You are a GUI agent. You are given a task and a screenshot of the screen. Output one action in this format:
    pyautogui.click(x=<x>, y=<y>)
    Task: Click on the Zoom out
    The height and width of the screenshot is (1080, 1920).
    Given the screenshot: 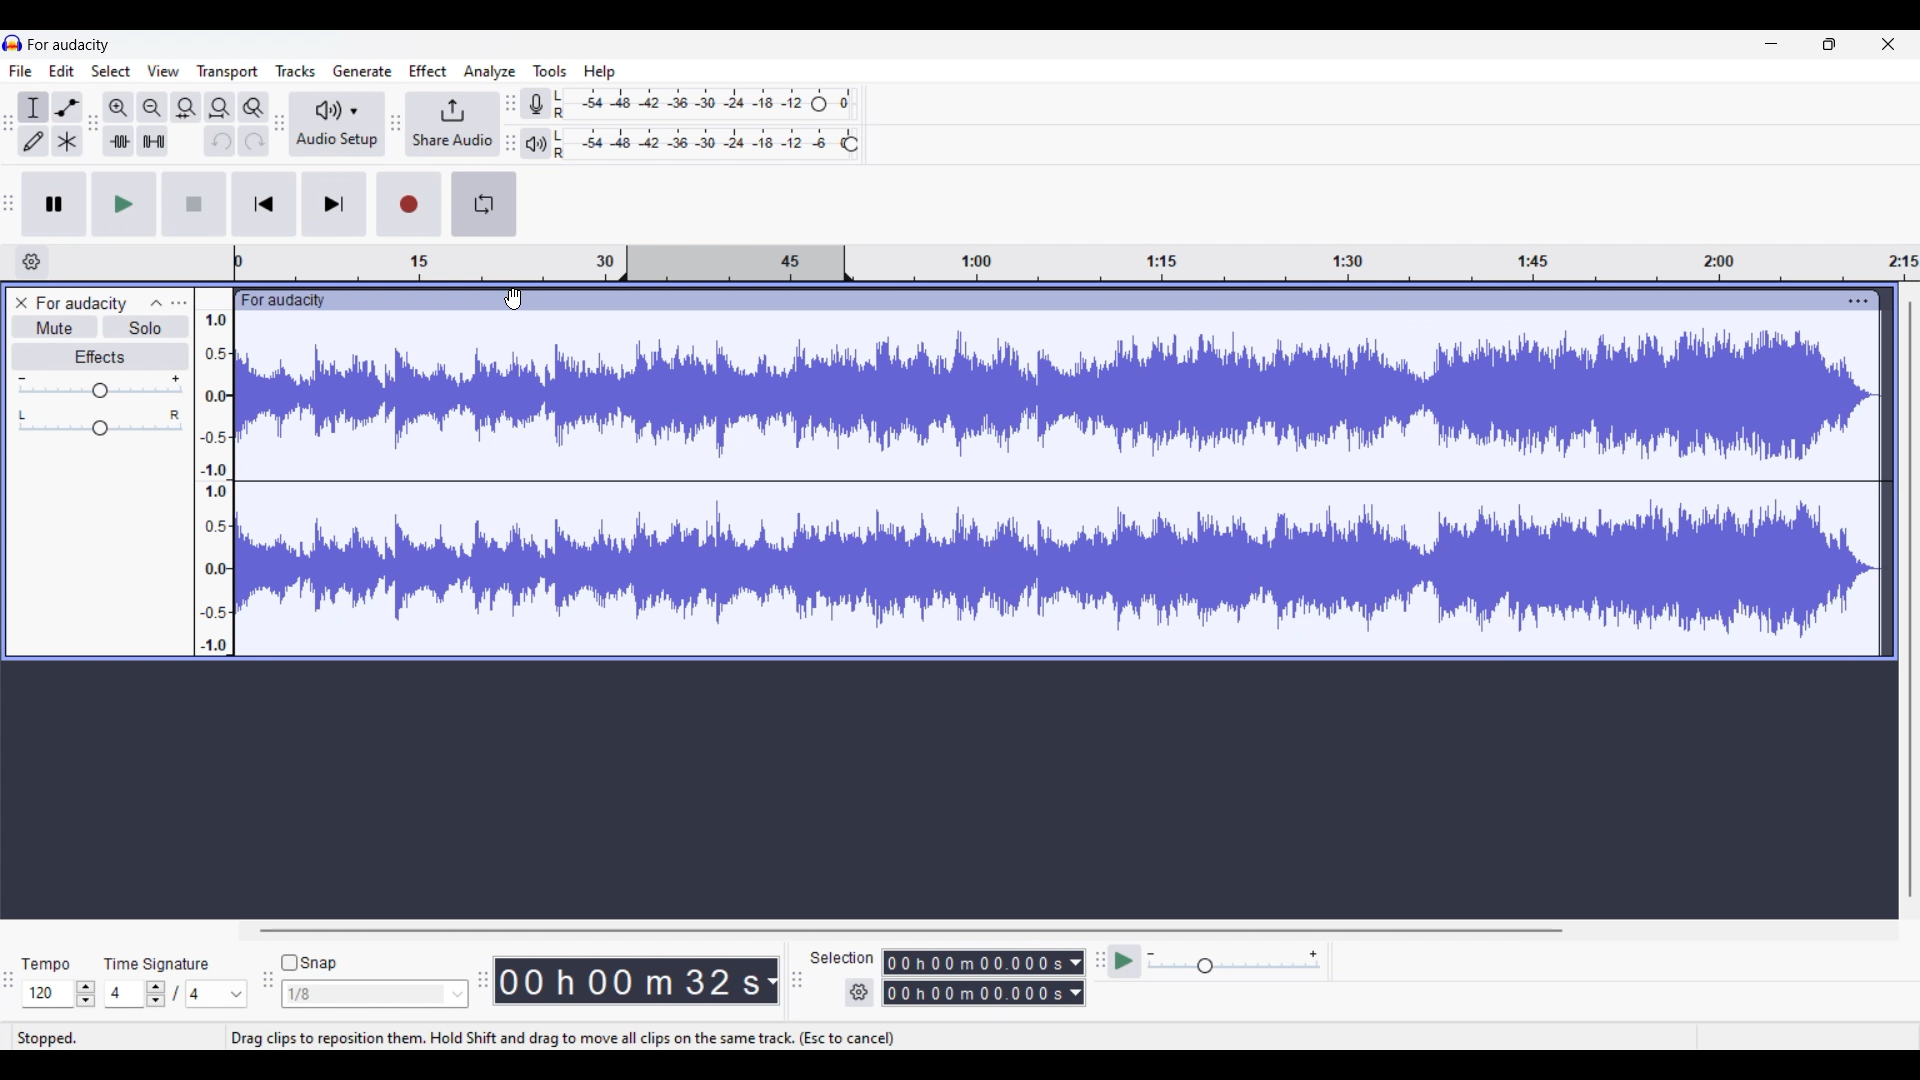 What is the action you would take?
    pyautogui.click(x=153, y=108)
    